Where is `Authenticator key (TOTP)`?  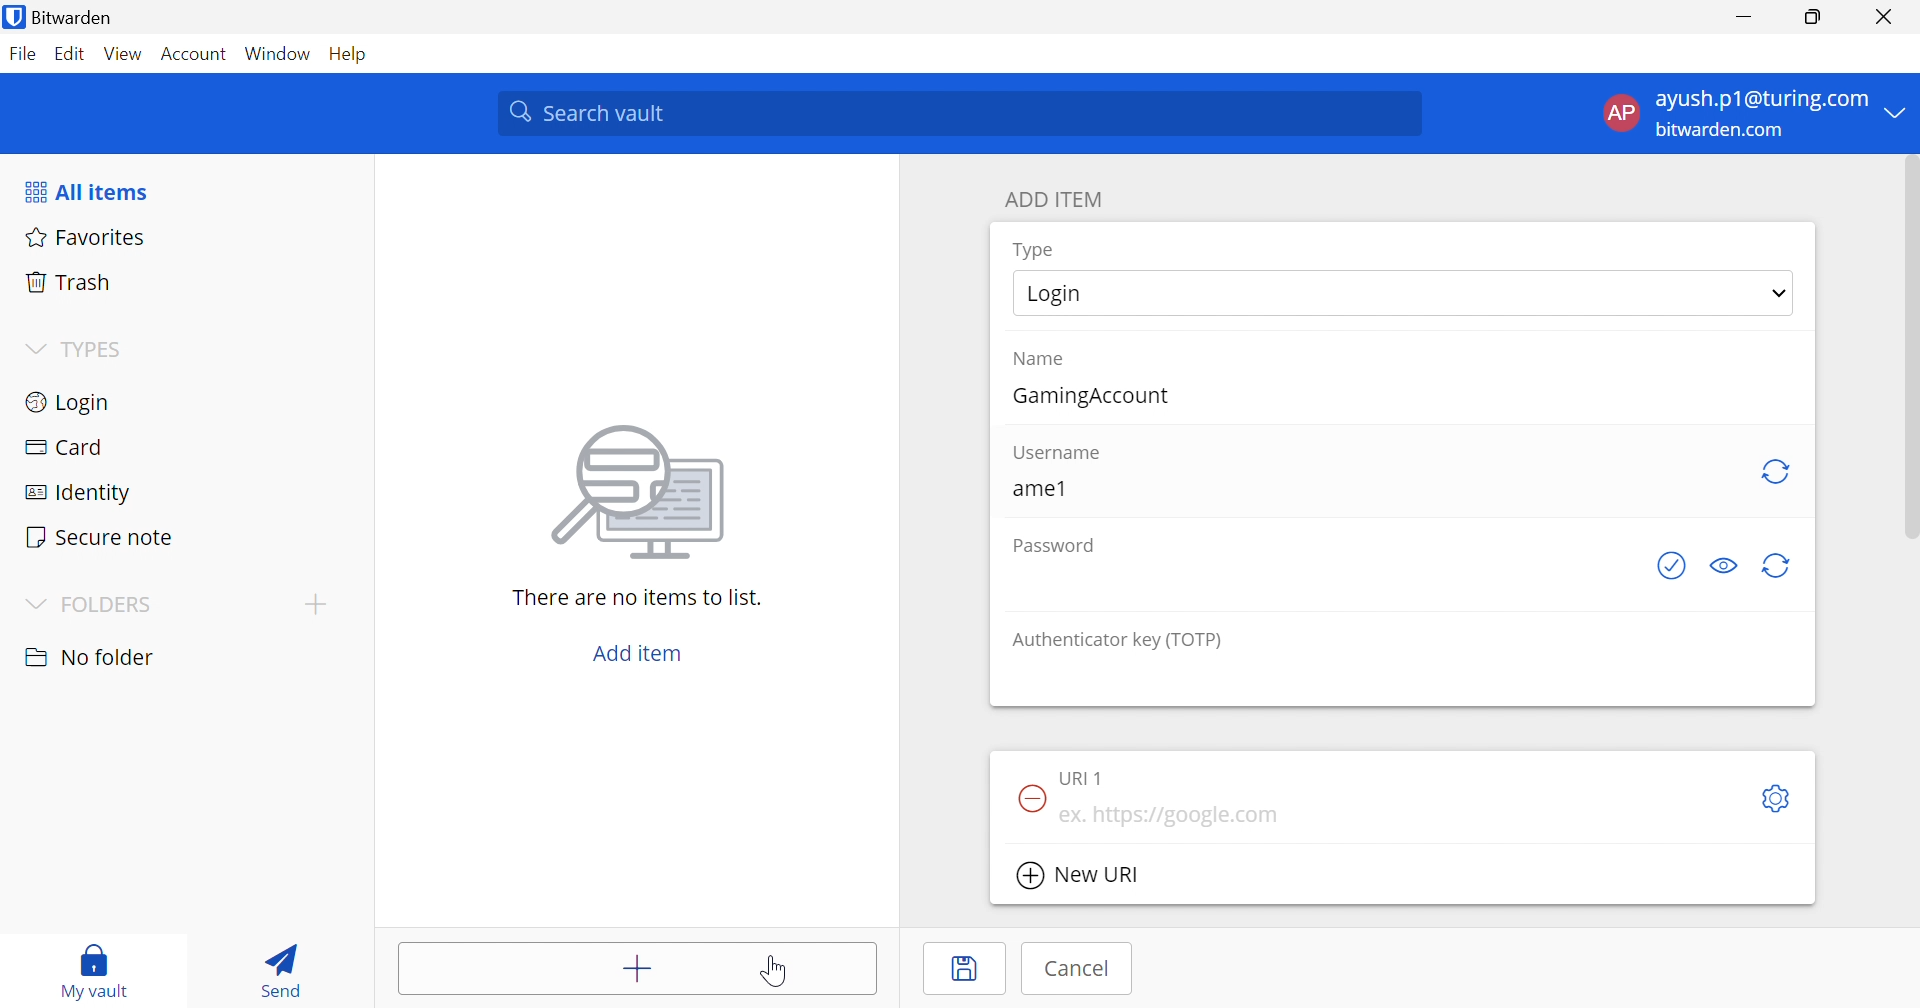 Authenticator key (TOTP) is located at coordinates (1123, 640).